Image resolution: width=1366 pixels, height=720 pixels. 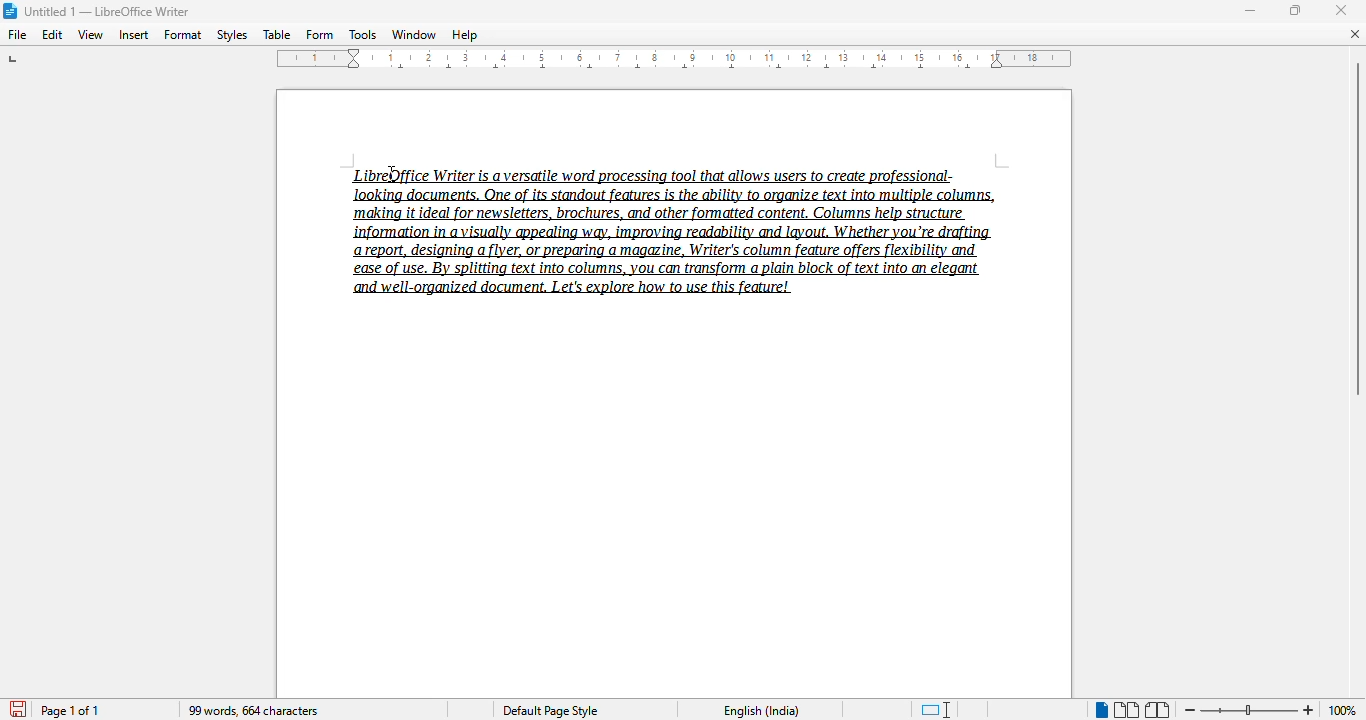 I want to click on view, so click(x=90, y=34).